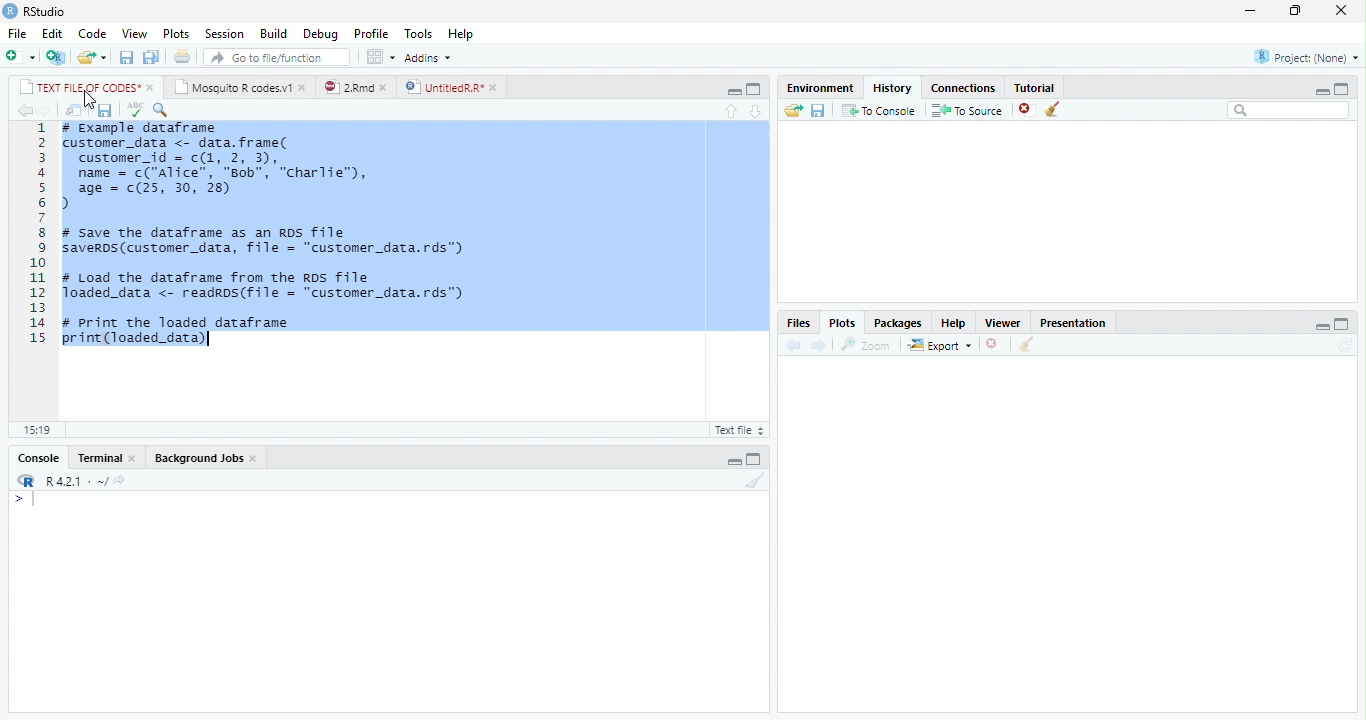  What do you see at coordinates (842, 323) in the screenshot?
I see `Plots` at bounding box center [842, 323].